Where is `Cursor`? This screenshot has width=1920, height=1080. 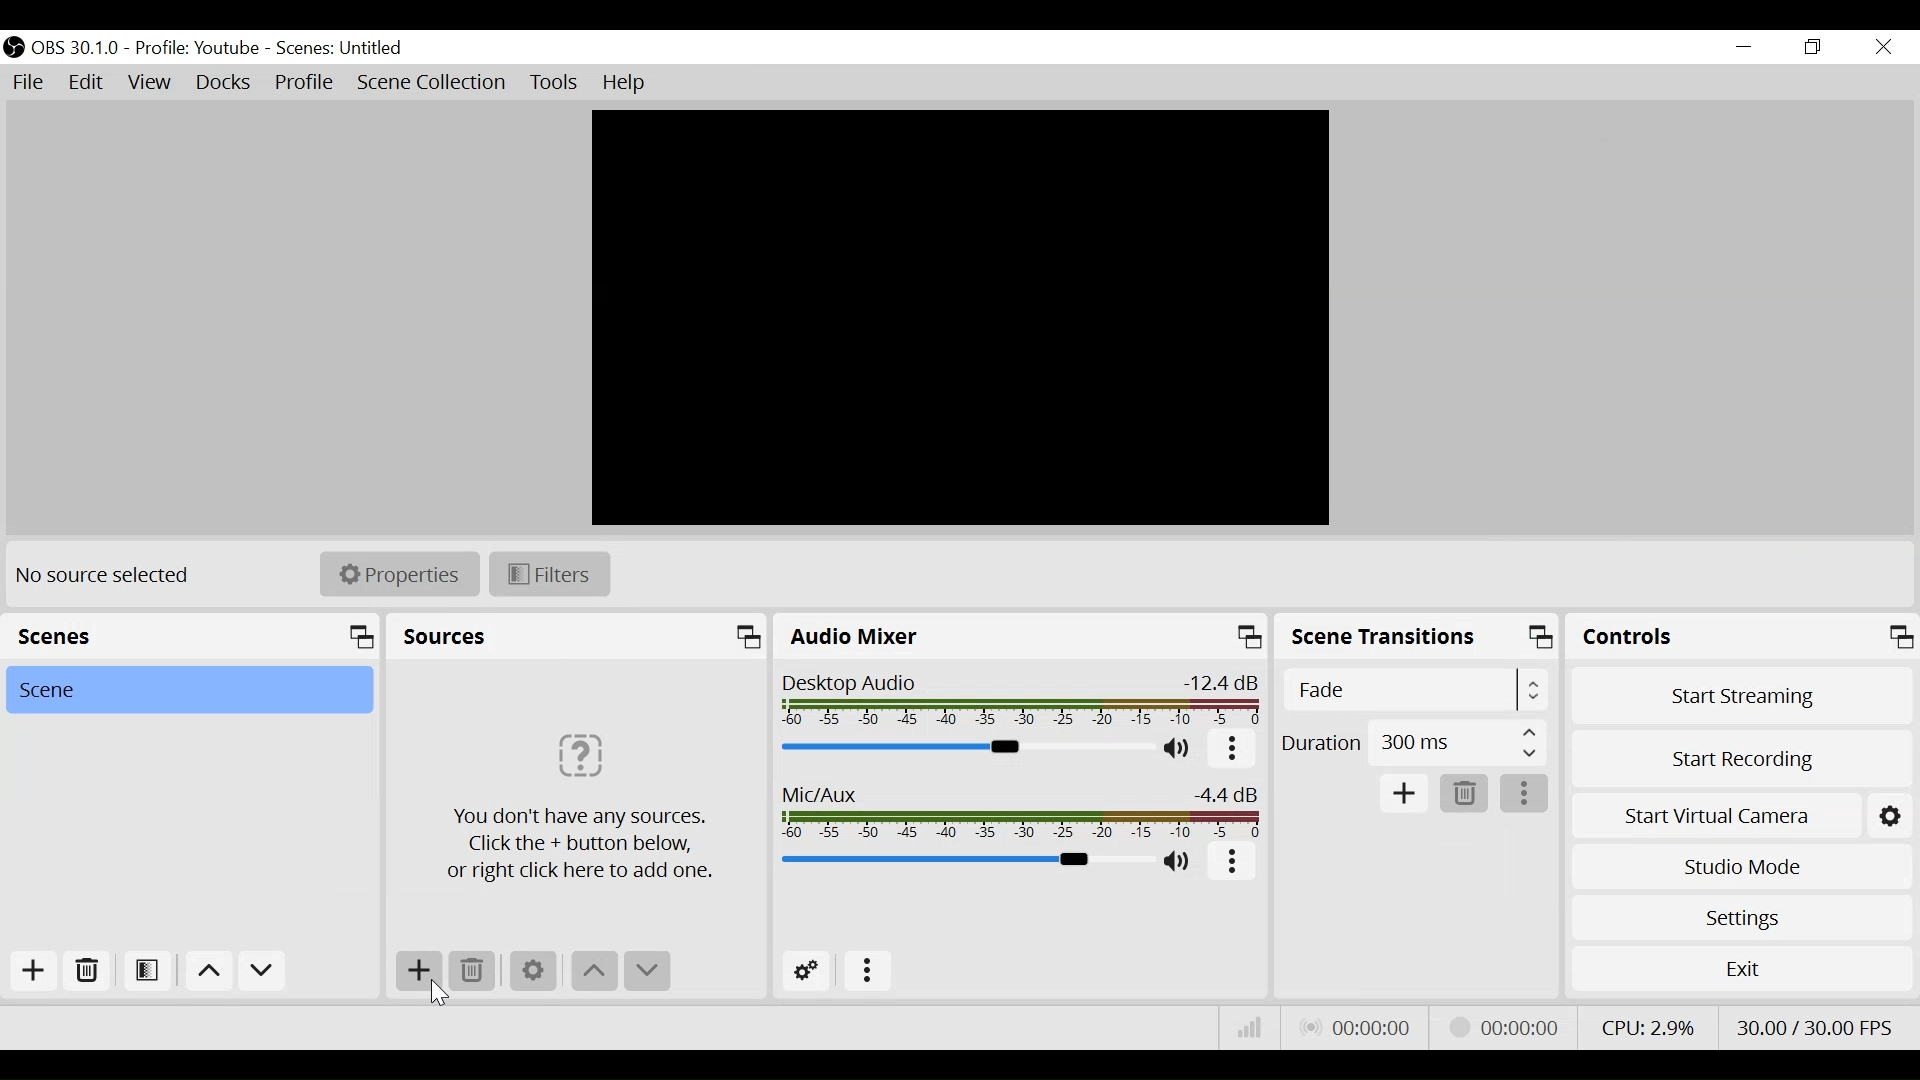
Cursor is located at coordinates (434, 991).